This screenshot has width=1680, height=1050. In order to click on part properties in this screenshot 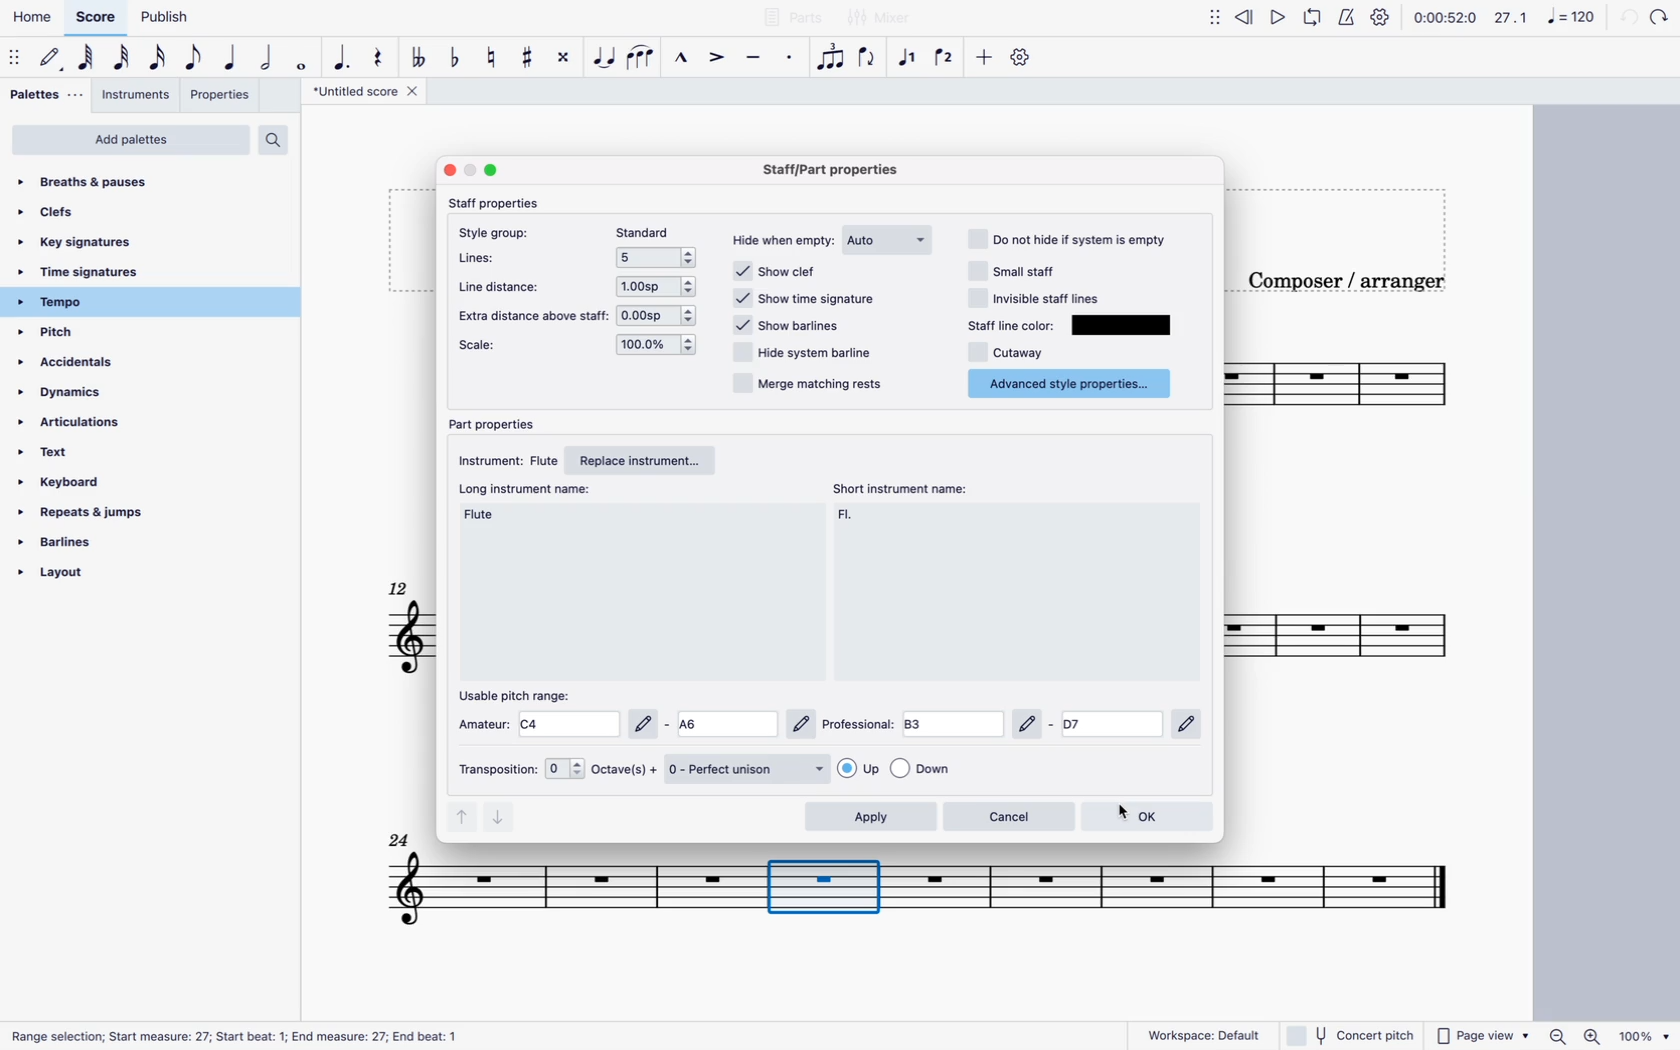, I will do `click(498, 420)`.